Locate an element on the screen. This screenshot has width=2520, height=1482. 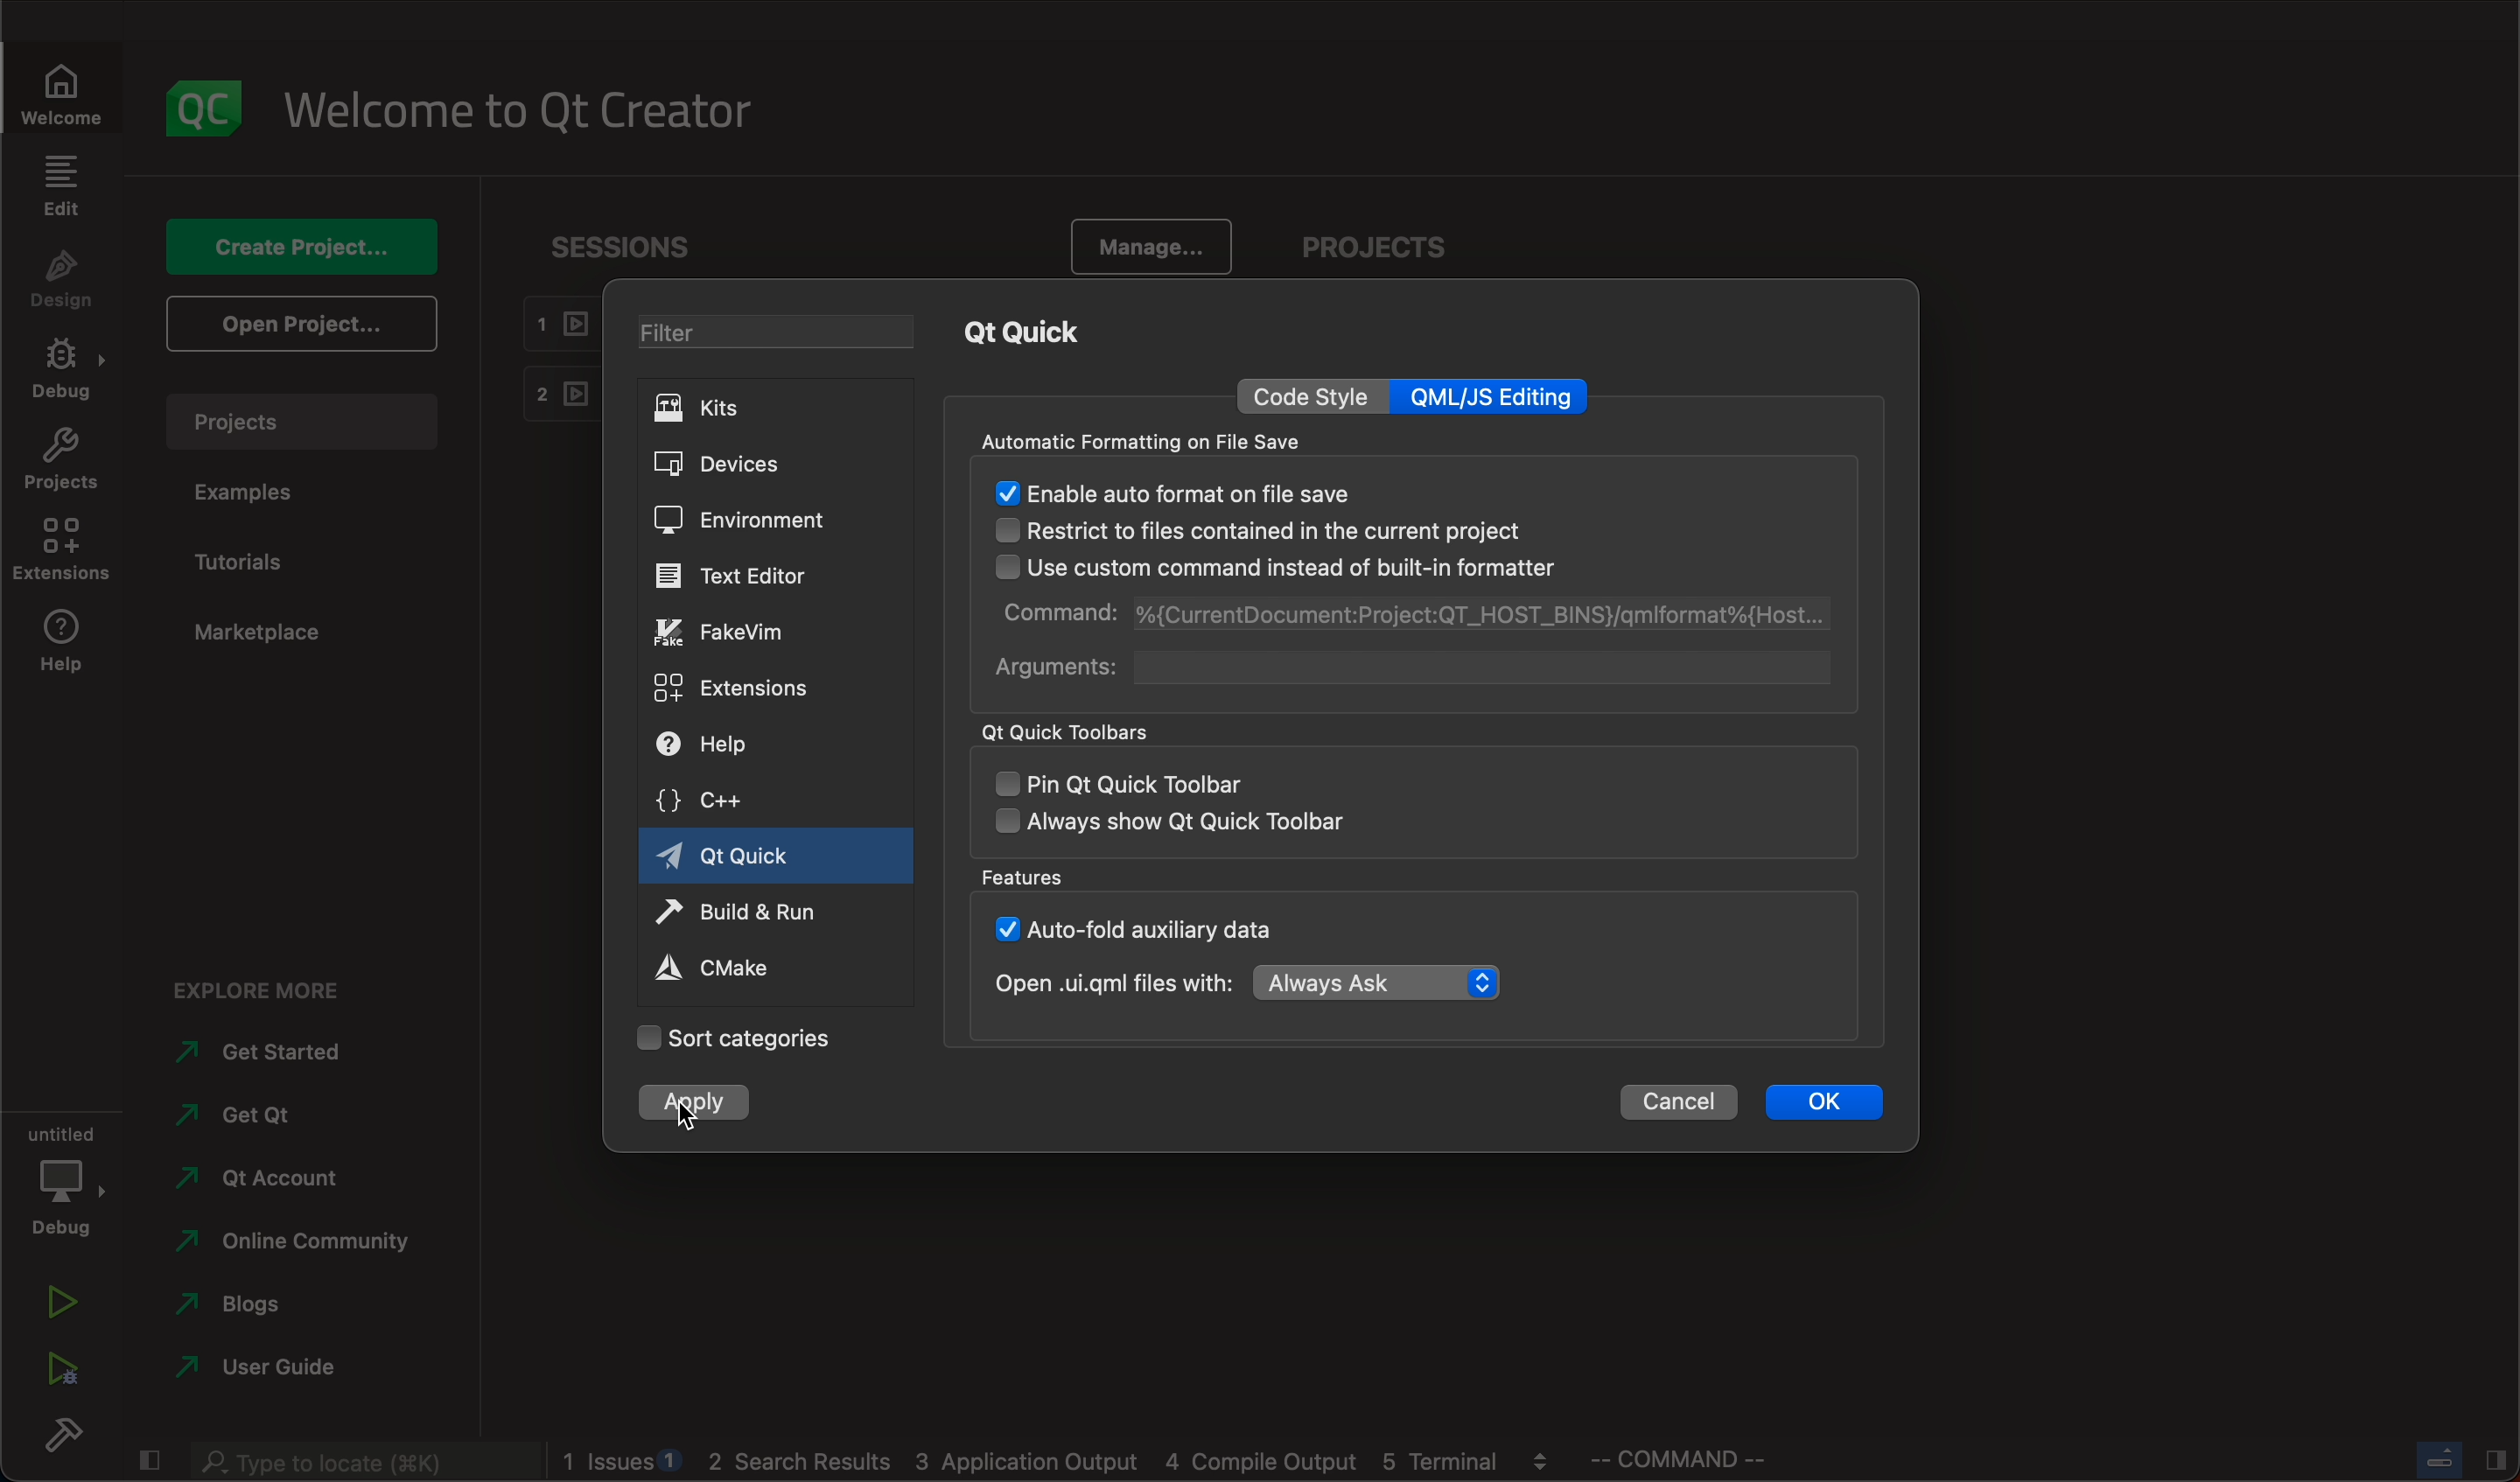
extensions is located at coordinates (738, 691).